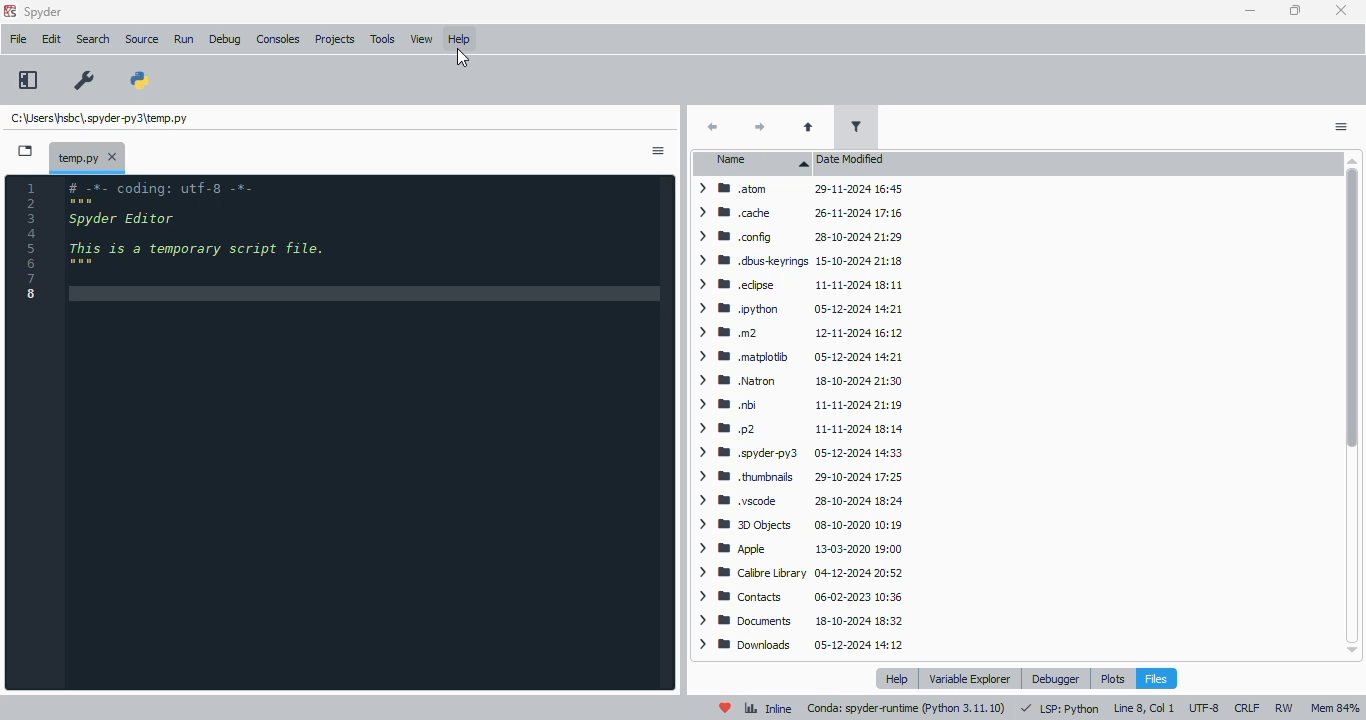 The image size is (1366, 720). I want to click on minimize, so click(1250, 12).